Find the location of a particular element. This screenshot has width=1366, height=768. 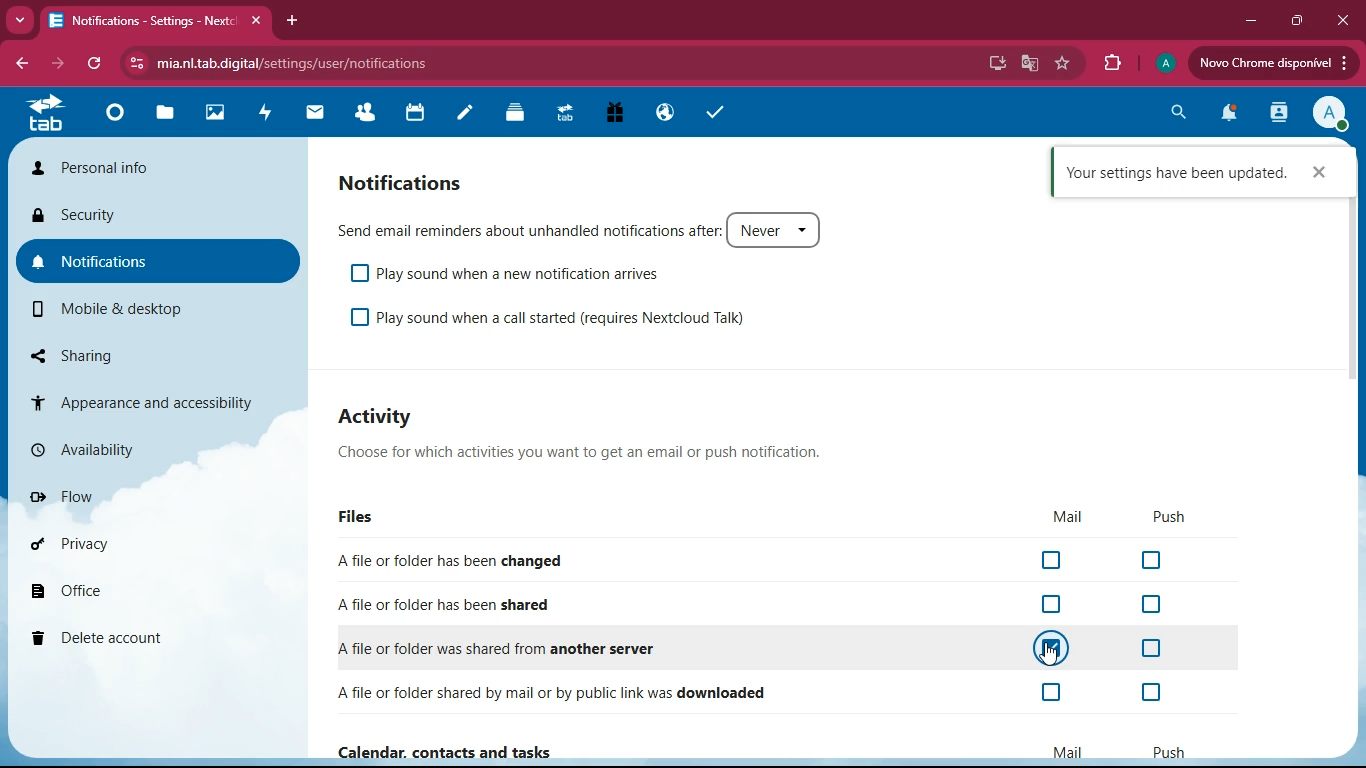

push is located at coordinates (1172, 519).